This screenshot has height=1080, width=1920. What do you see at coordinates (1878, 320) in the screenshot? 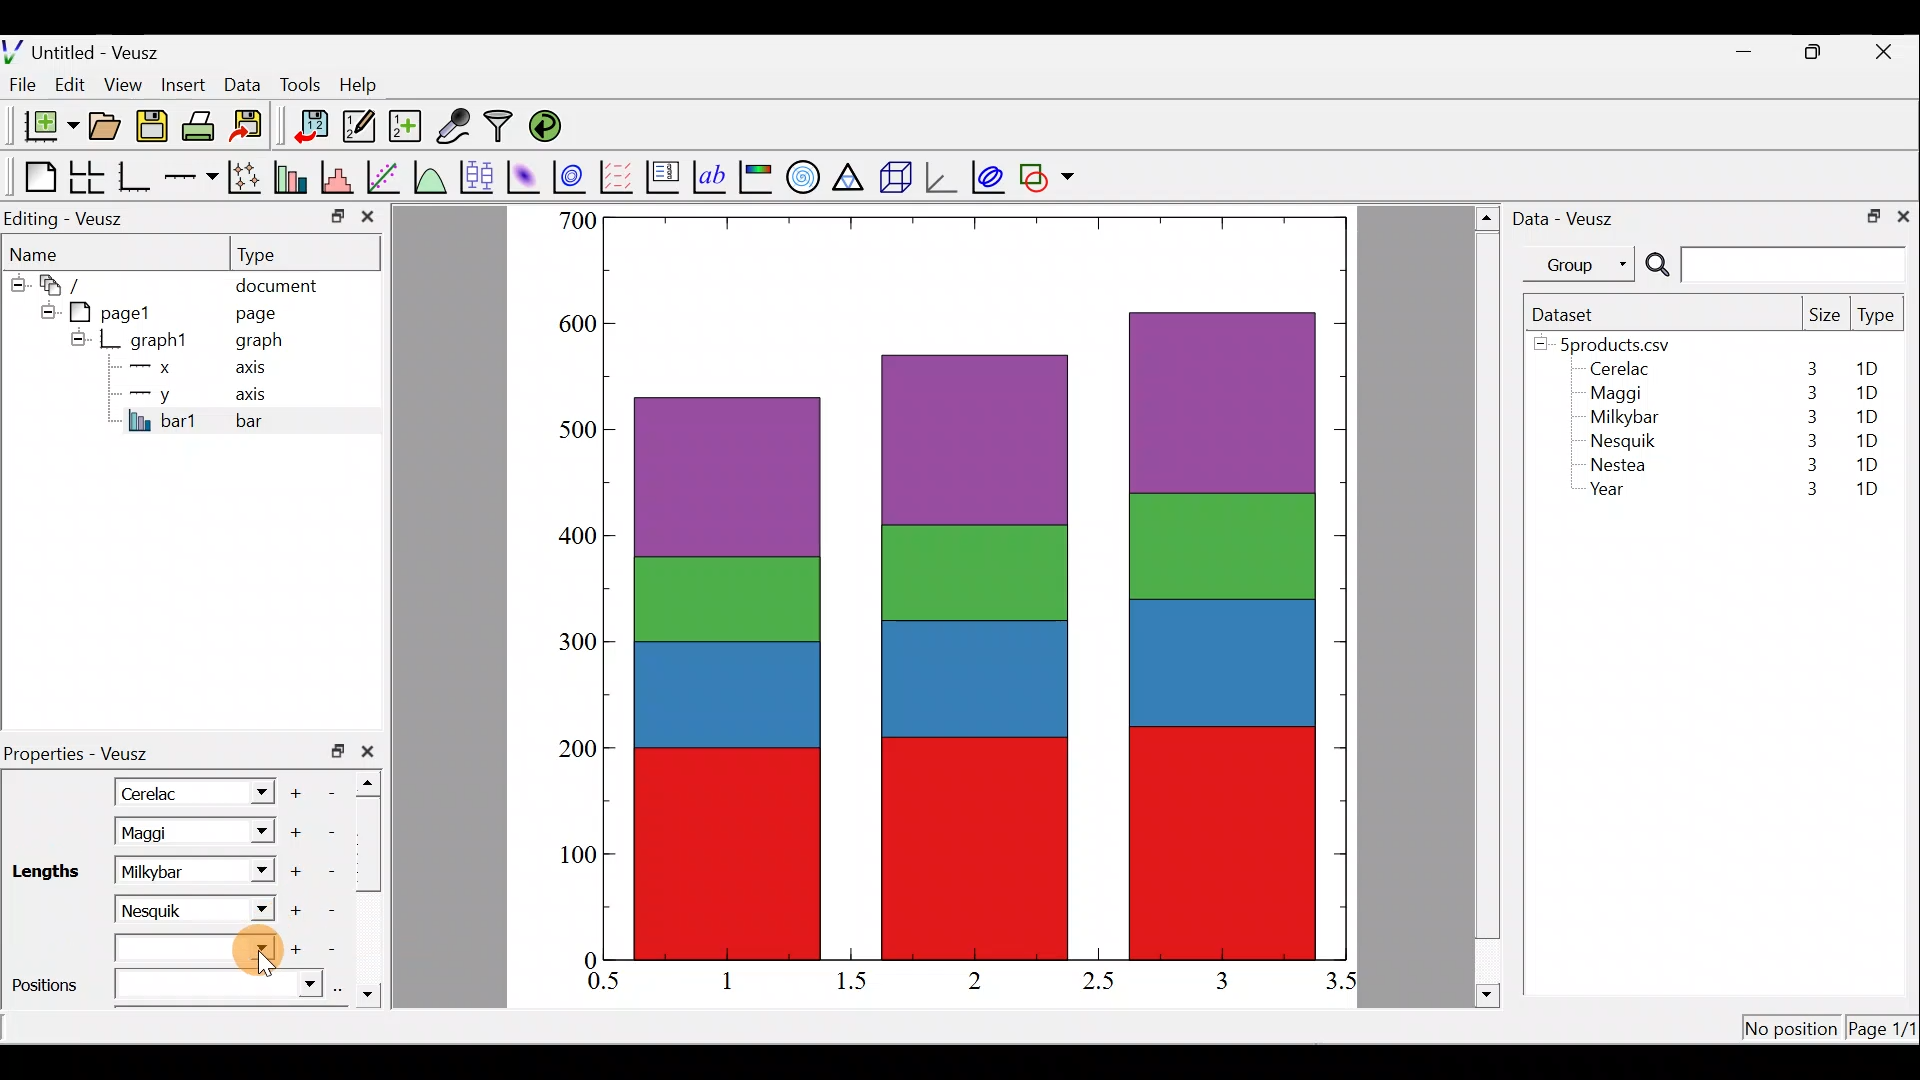
I see `Type` at bounding box center [1878, 320].